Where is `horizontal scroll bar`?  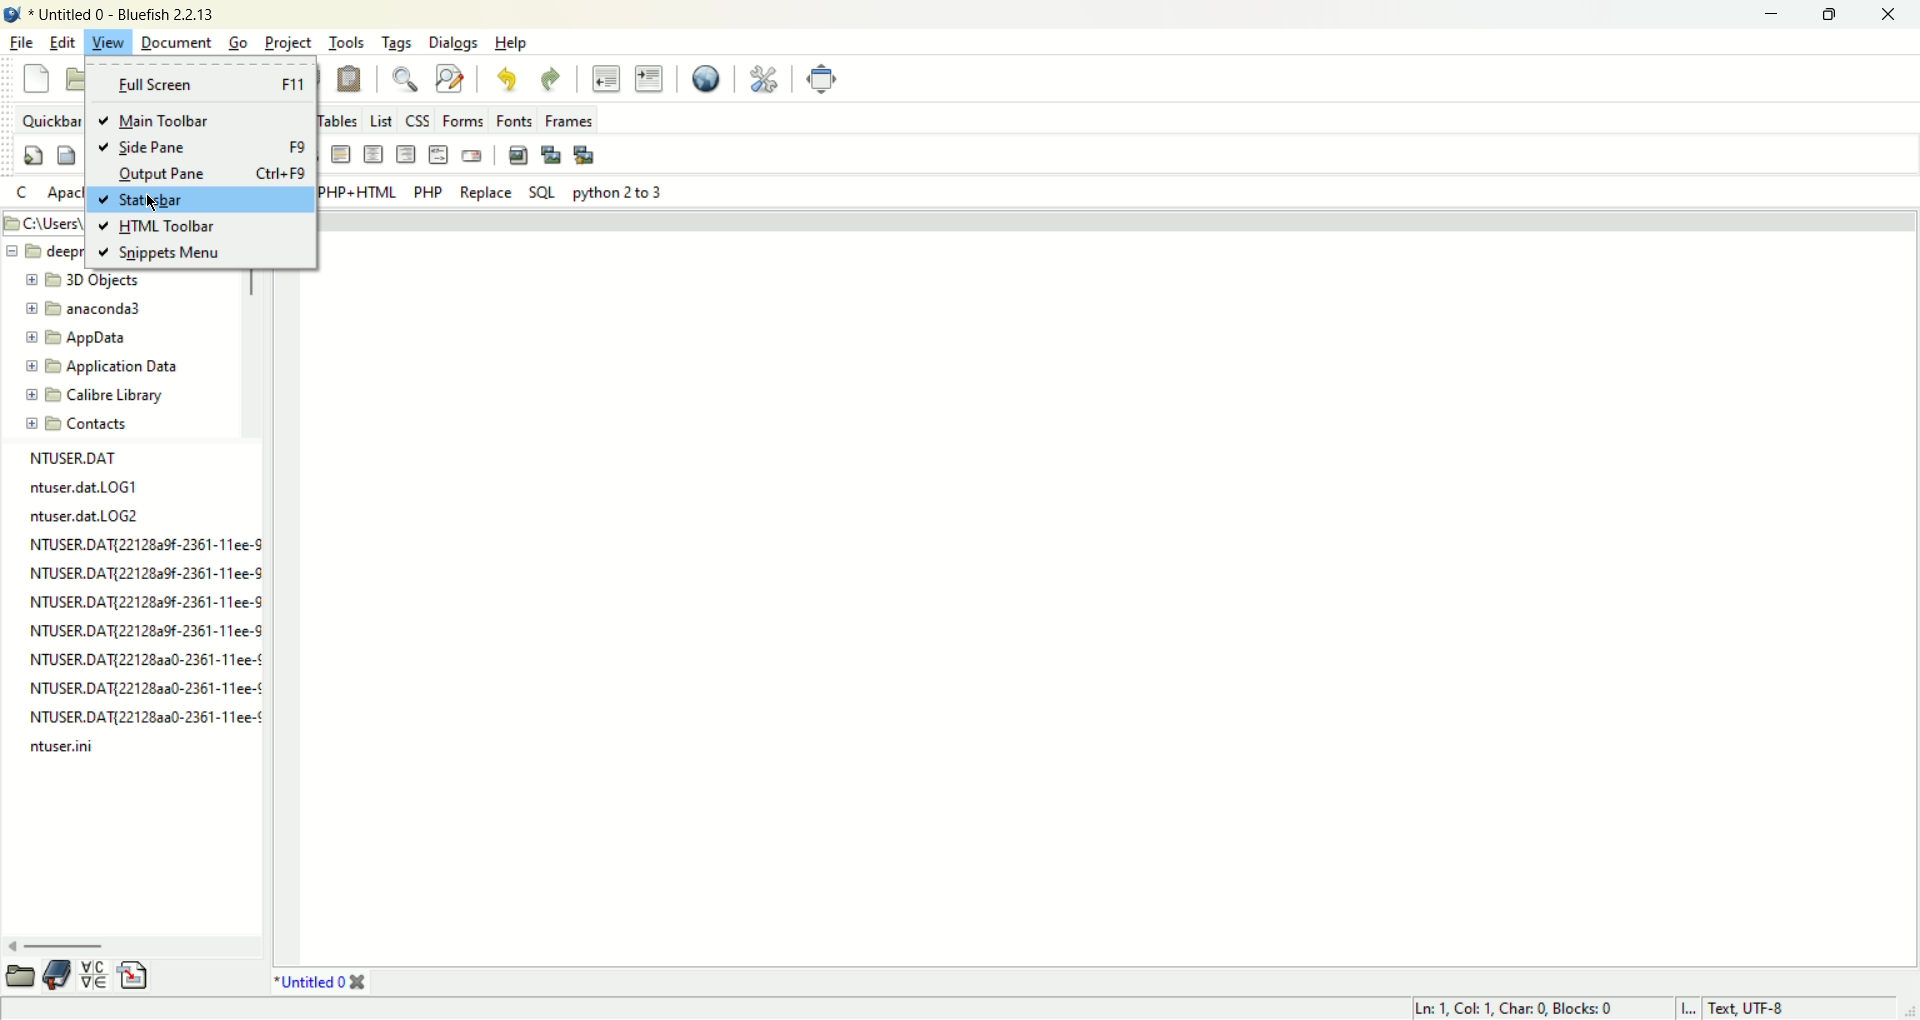 horizontal scroll bar is located at coordinates (61, 945).